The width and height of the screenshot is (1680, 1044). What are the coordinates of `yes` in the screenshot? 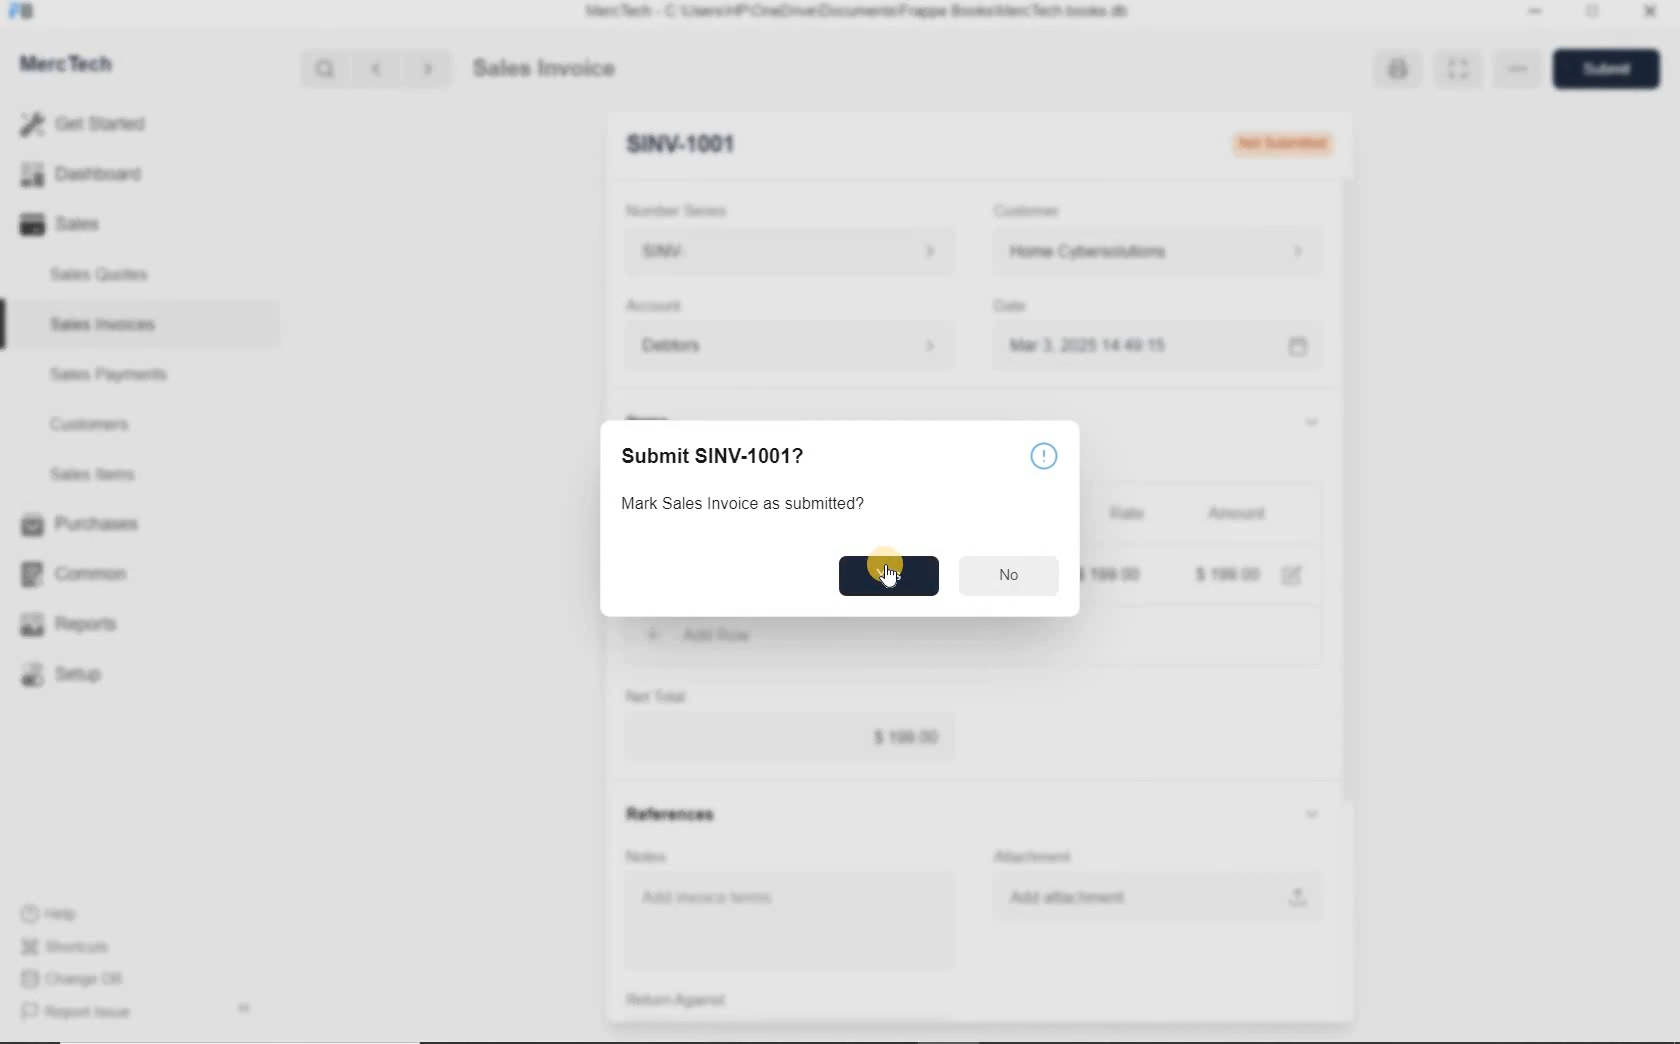 It's located at (888, 574).